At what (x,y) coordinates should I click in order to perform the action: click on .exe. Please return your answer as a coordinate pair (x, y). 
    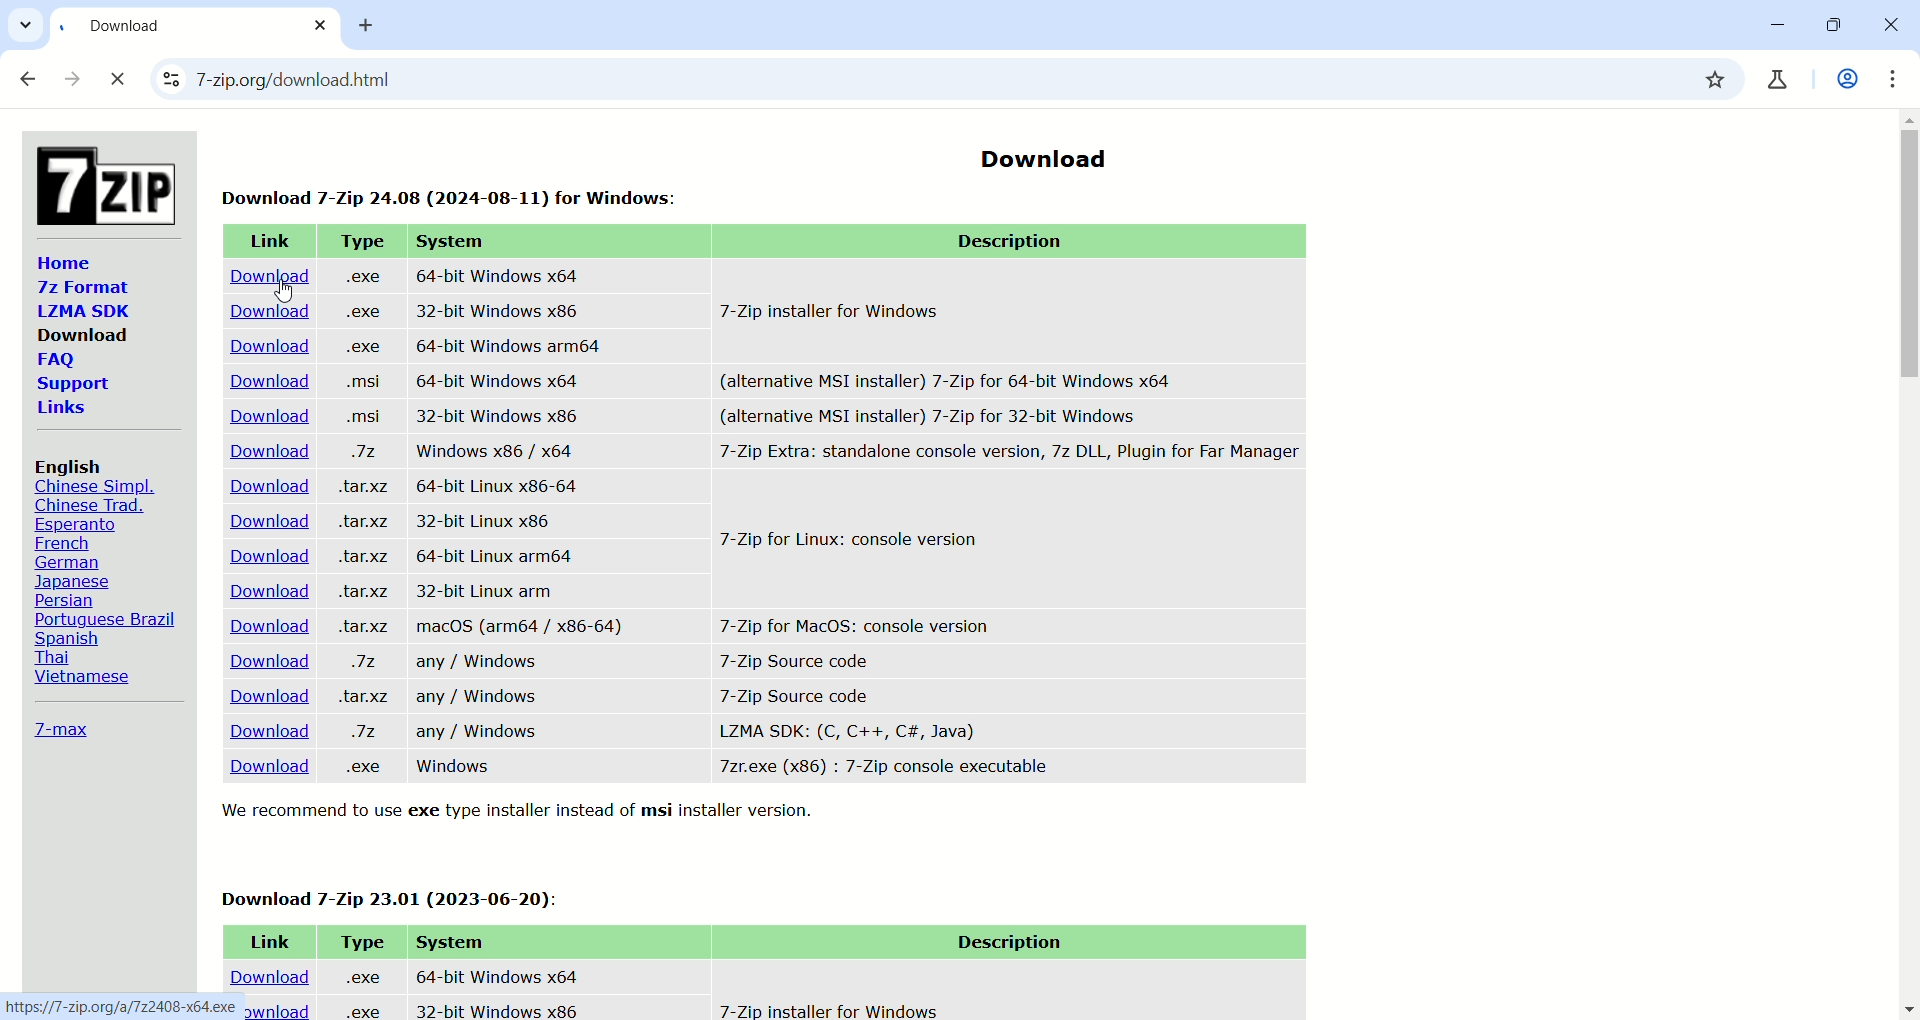
    Looking at the image, I should click on (361, 766).